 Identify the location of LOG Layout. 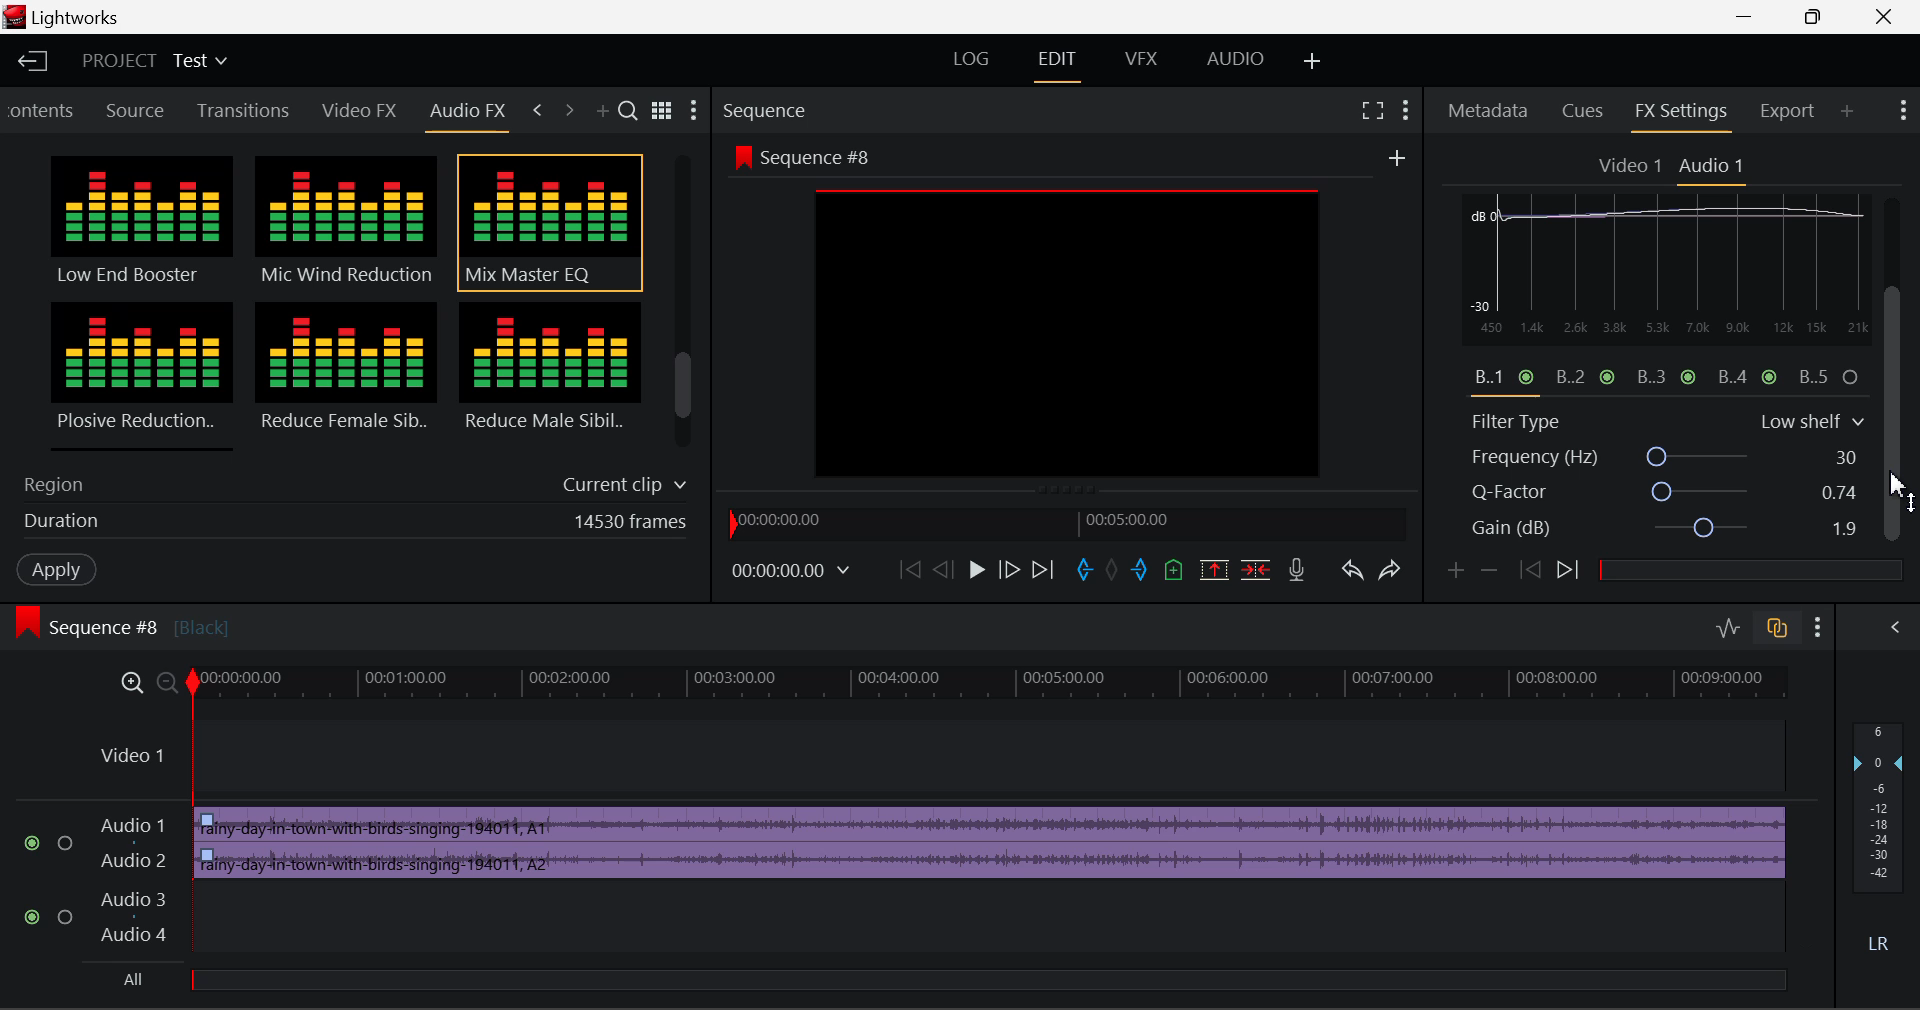
(967, 60).